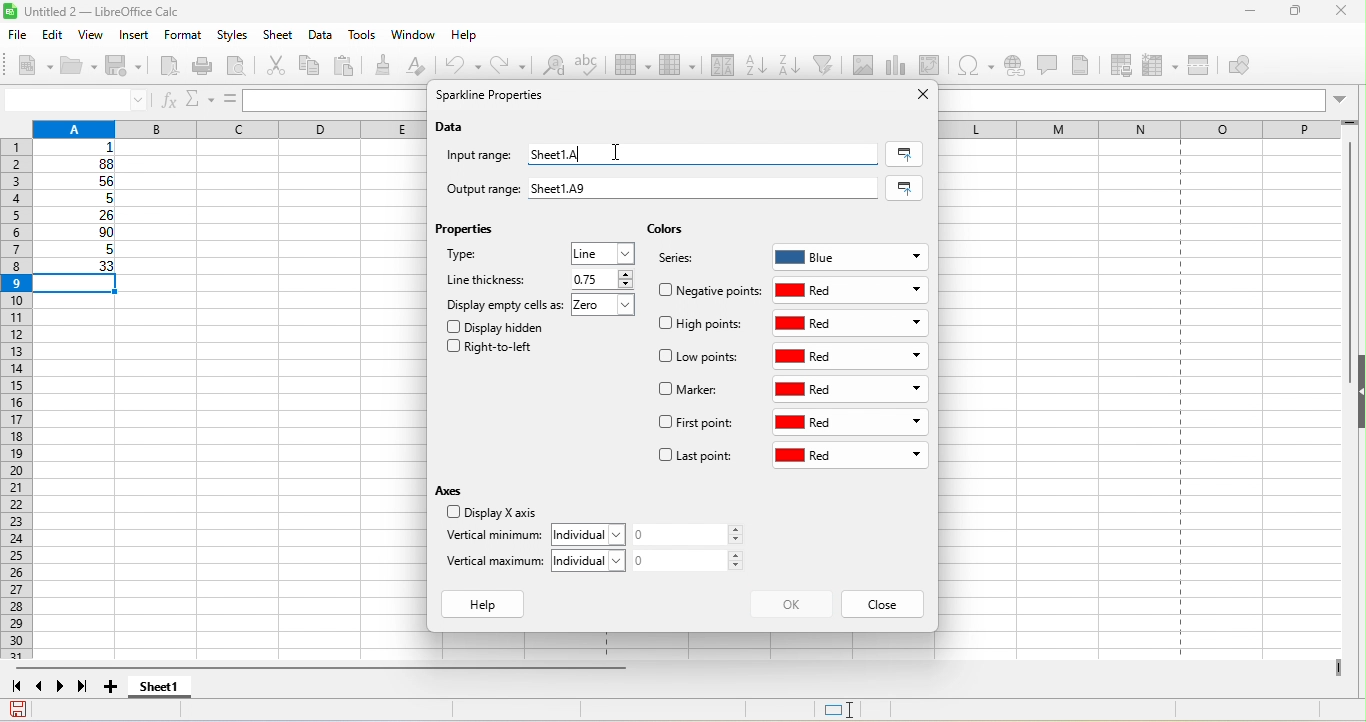  What do you see at coordinates (826, 65) in the screenshot?
I see `auto filter` at bounding box center [826, 65].